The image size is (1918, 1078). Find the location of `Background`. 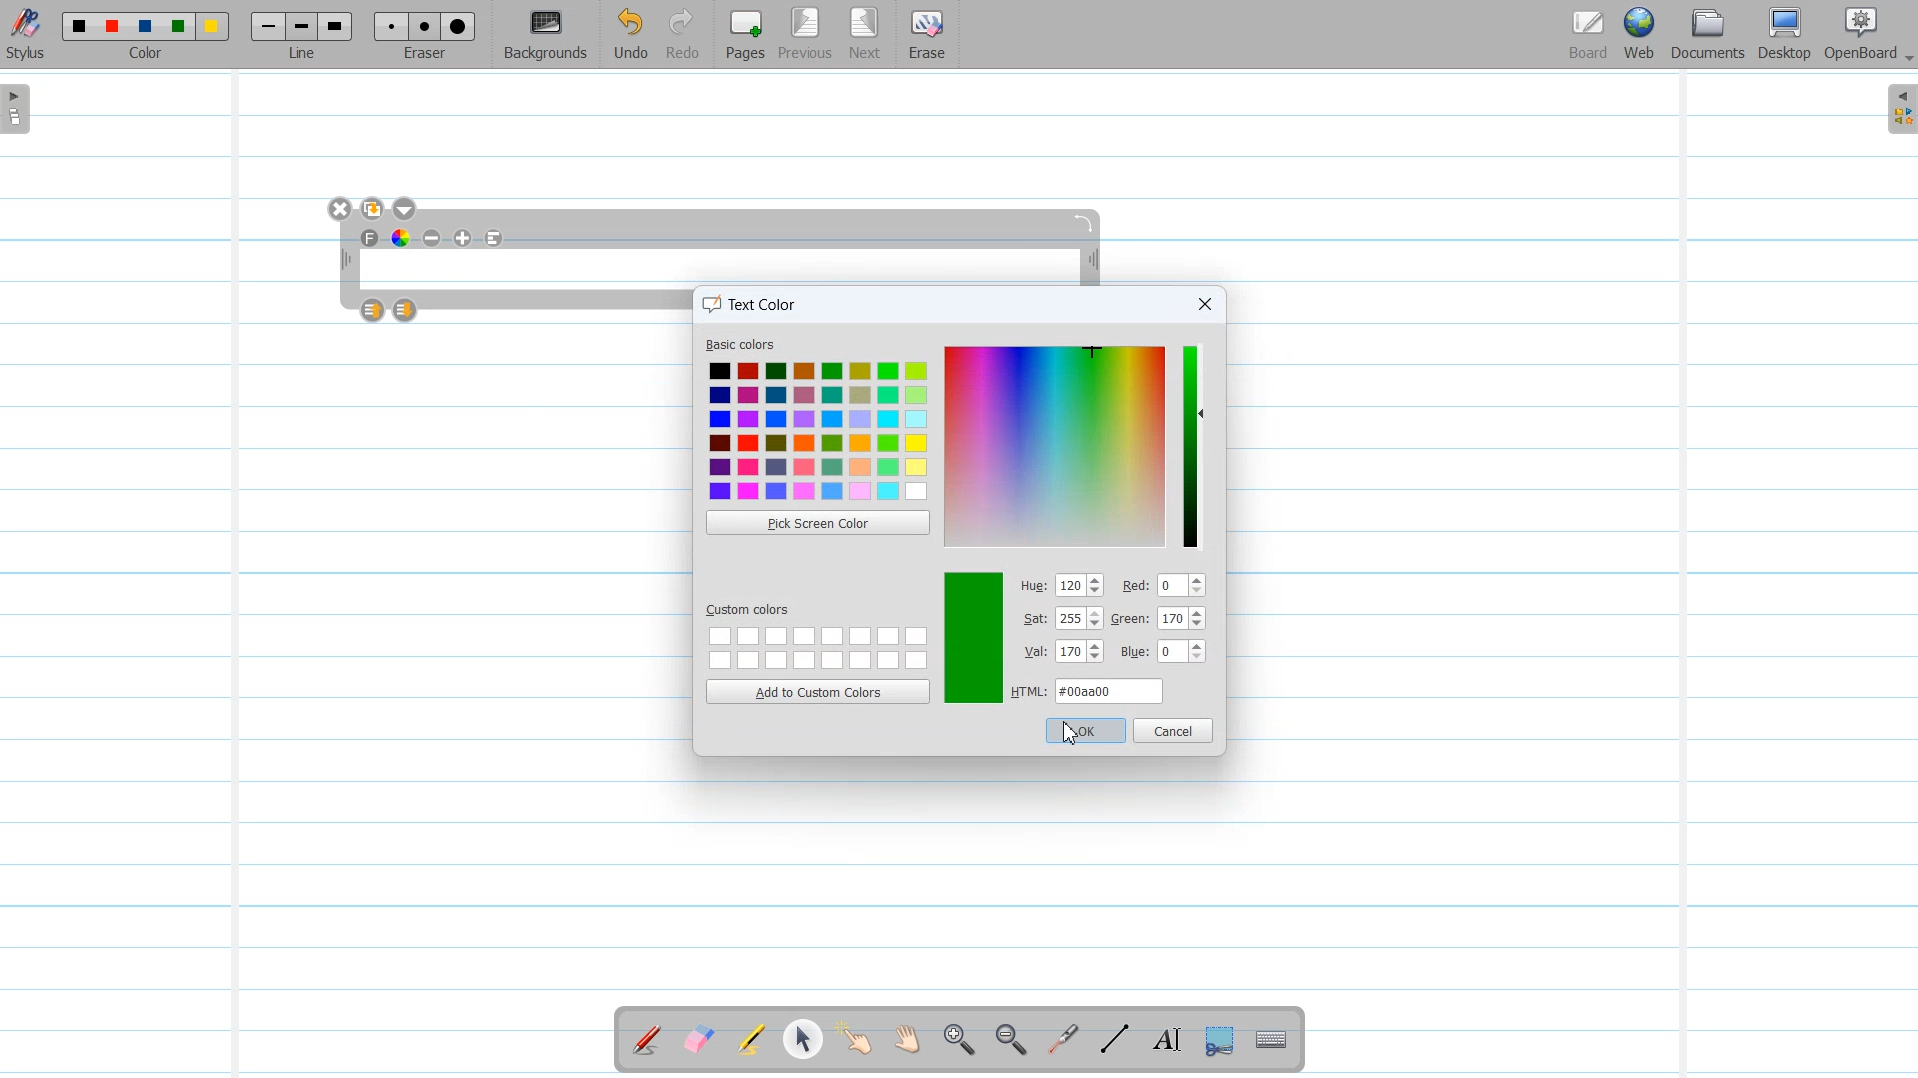

Background is located at coordinates (547, 35).